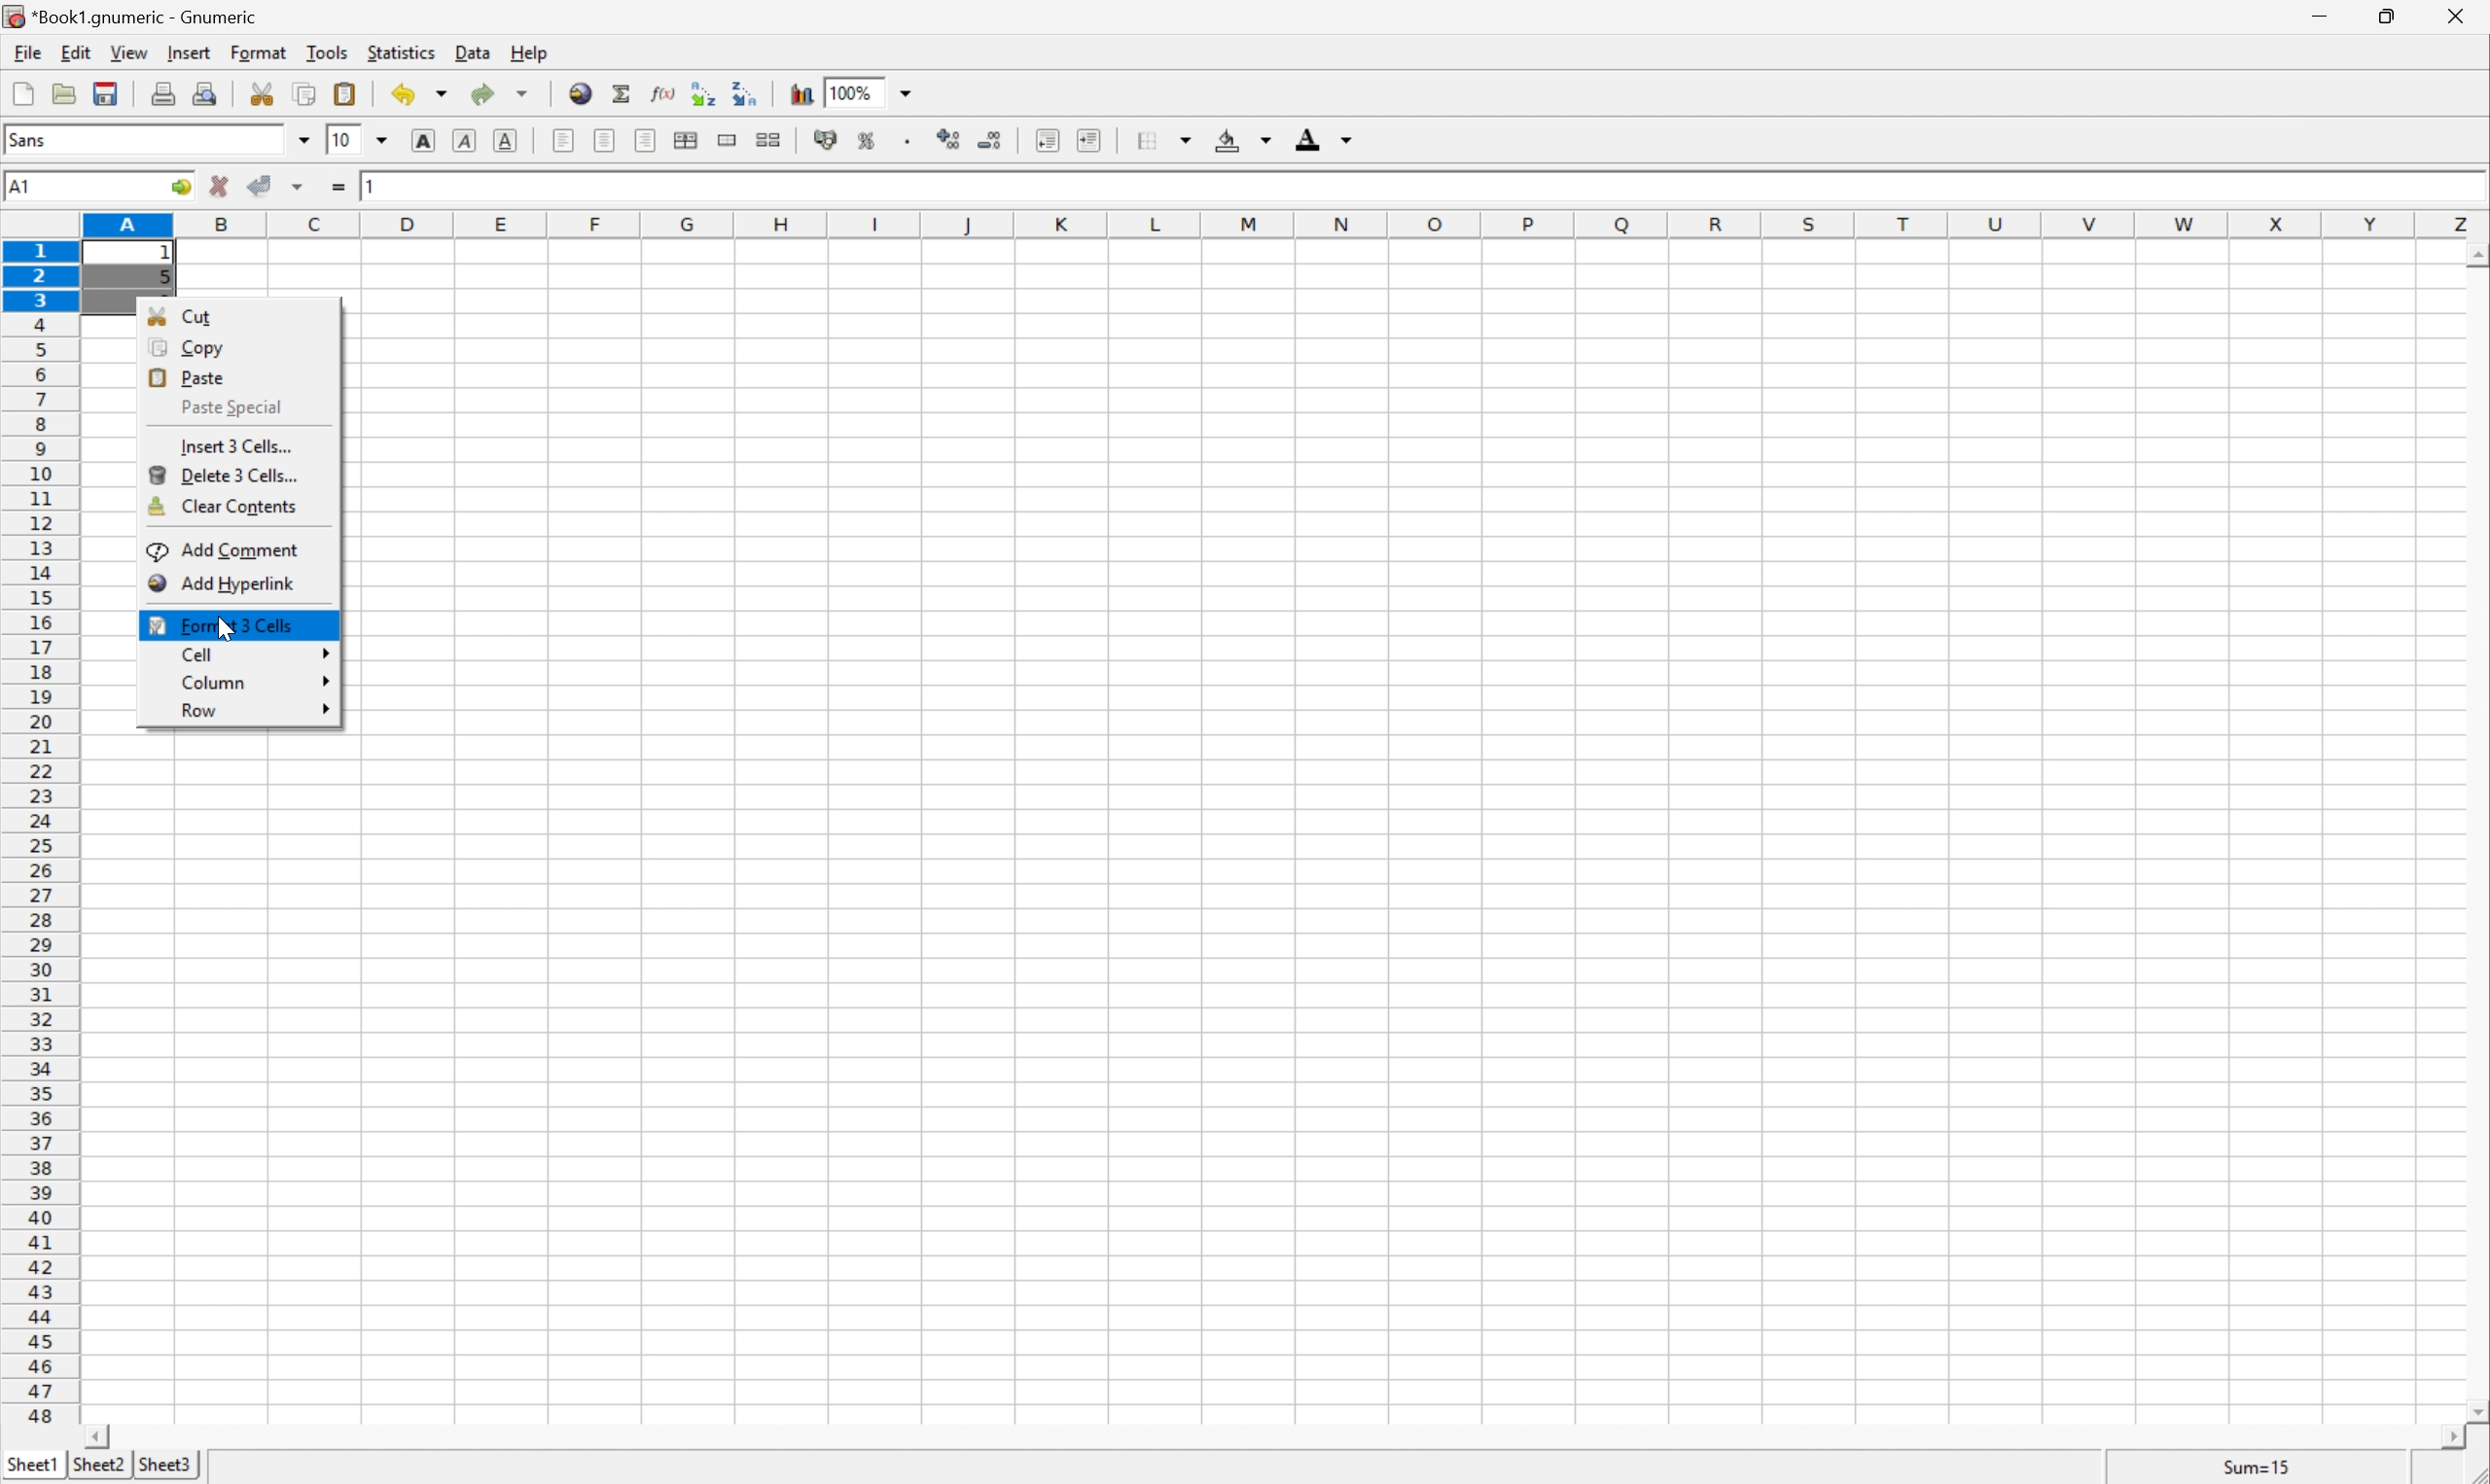 This screenshot has height=1484, width=2490. What do you see at coordinates (257, 710) in the screenshot?
I see `row` at bounding box center [257, 710].